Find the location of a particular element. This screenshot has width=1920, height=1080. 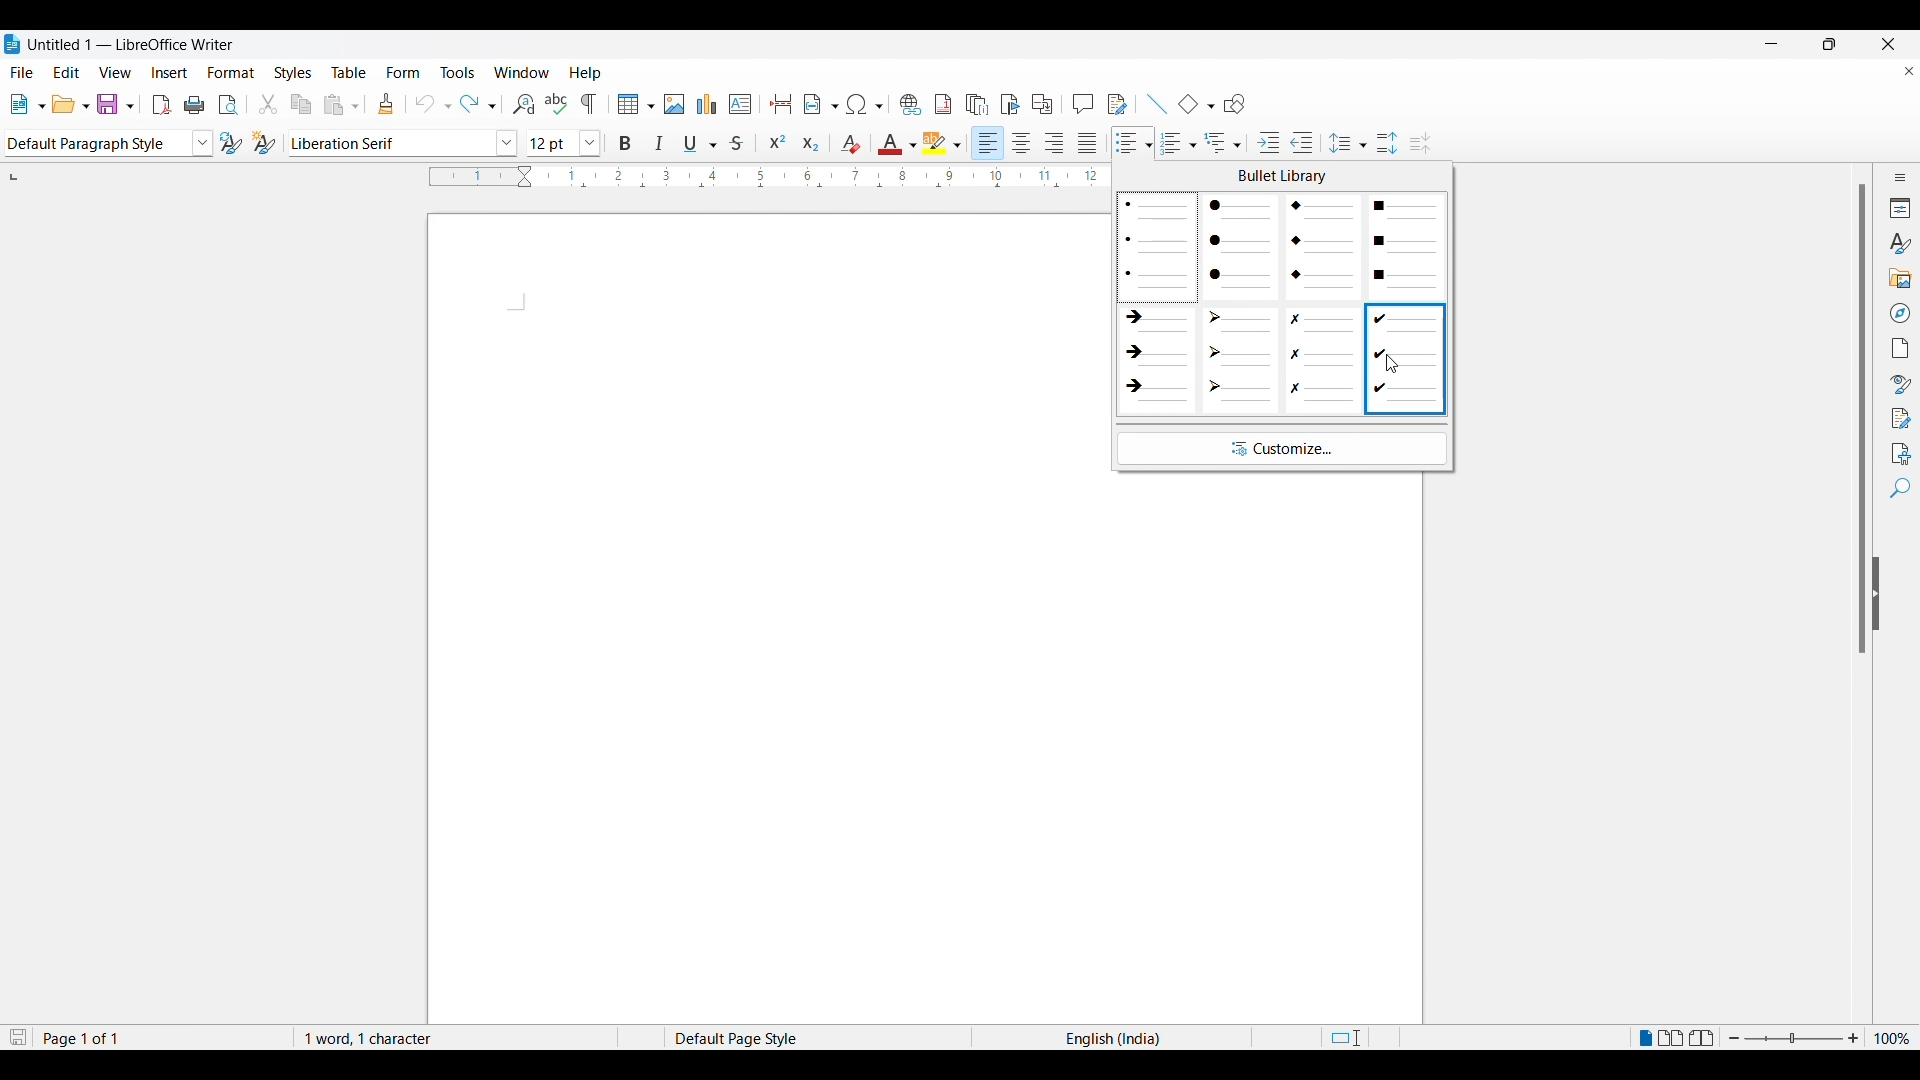

align center is located at coordinates (1024, 142).